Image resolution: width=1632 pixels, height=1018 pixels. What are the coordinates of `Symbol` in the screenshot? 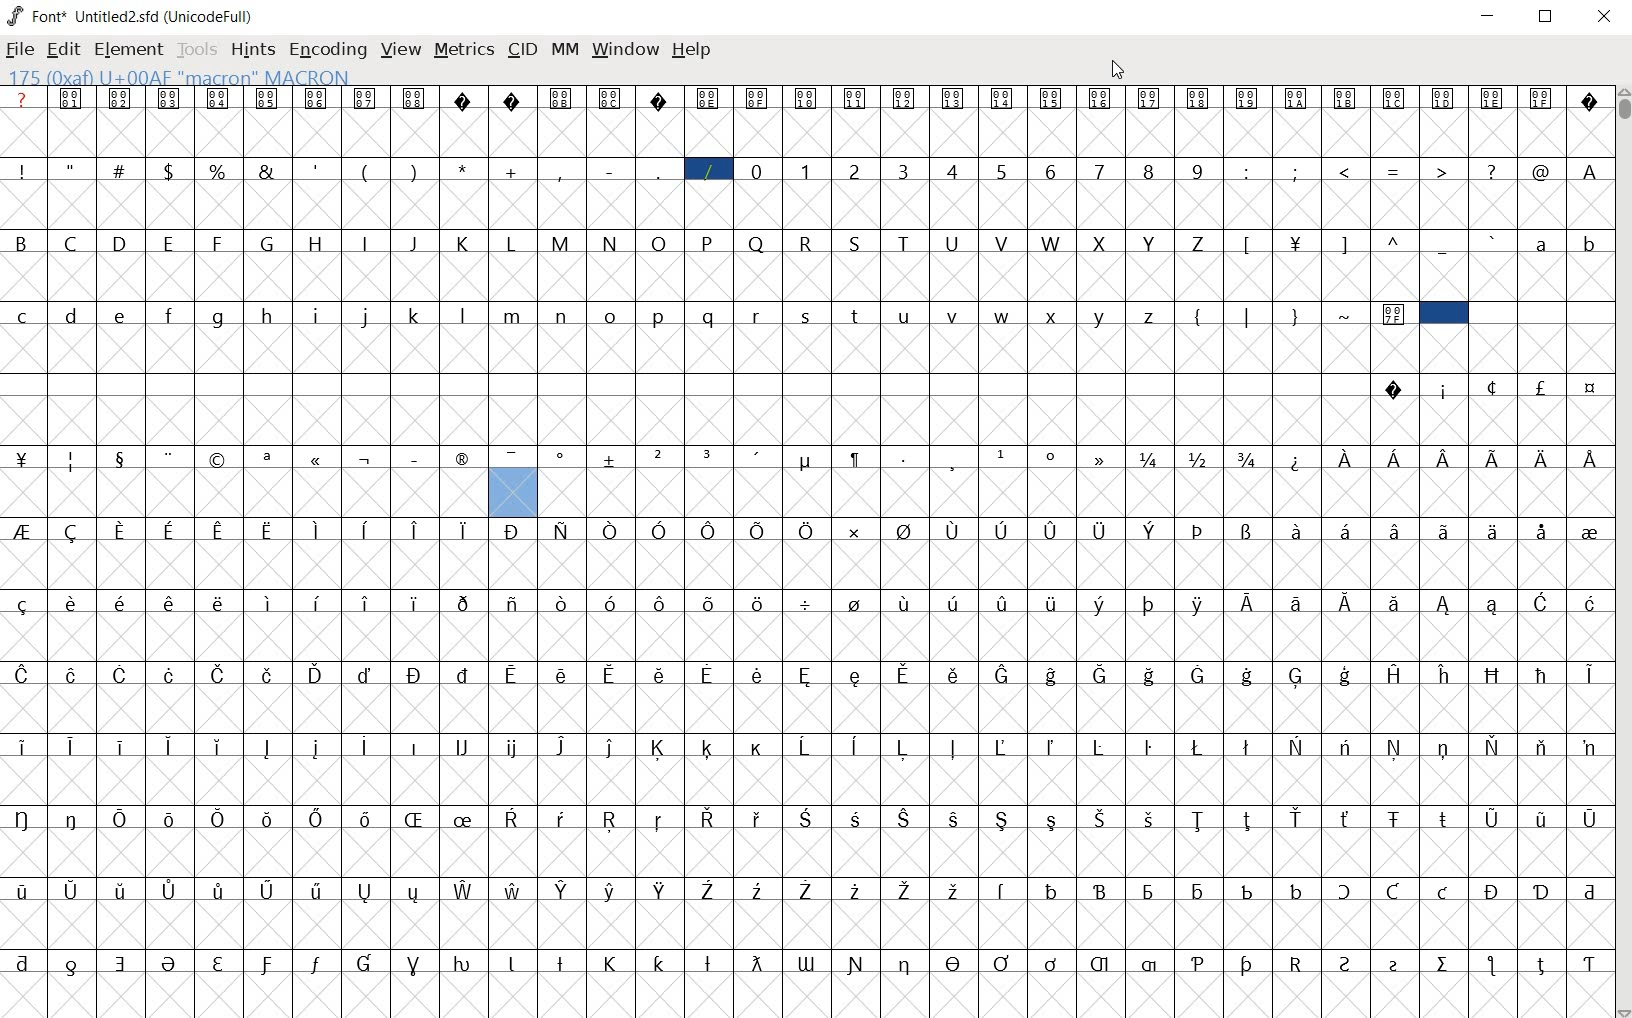 It's located at (660, 601).